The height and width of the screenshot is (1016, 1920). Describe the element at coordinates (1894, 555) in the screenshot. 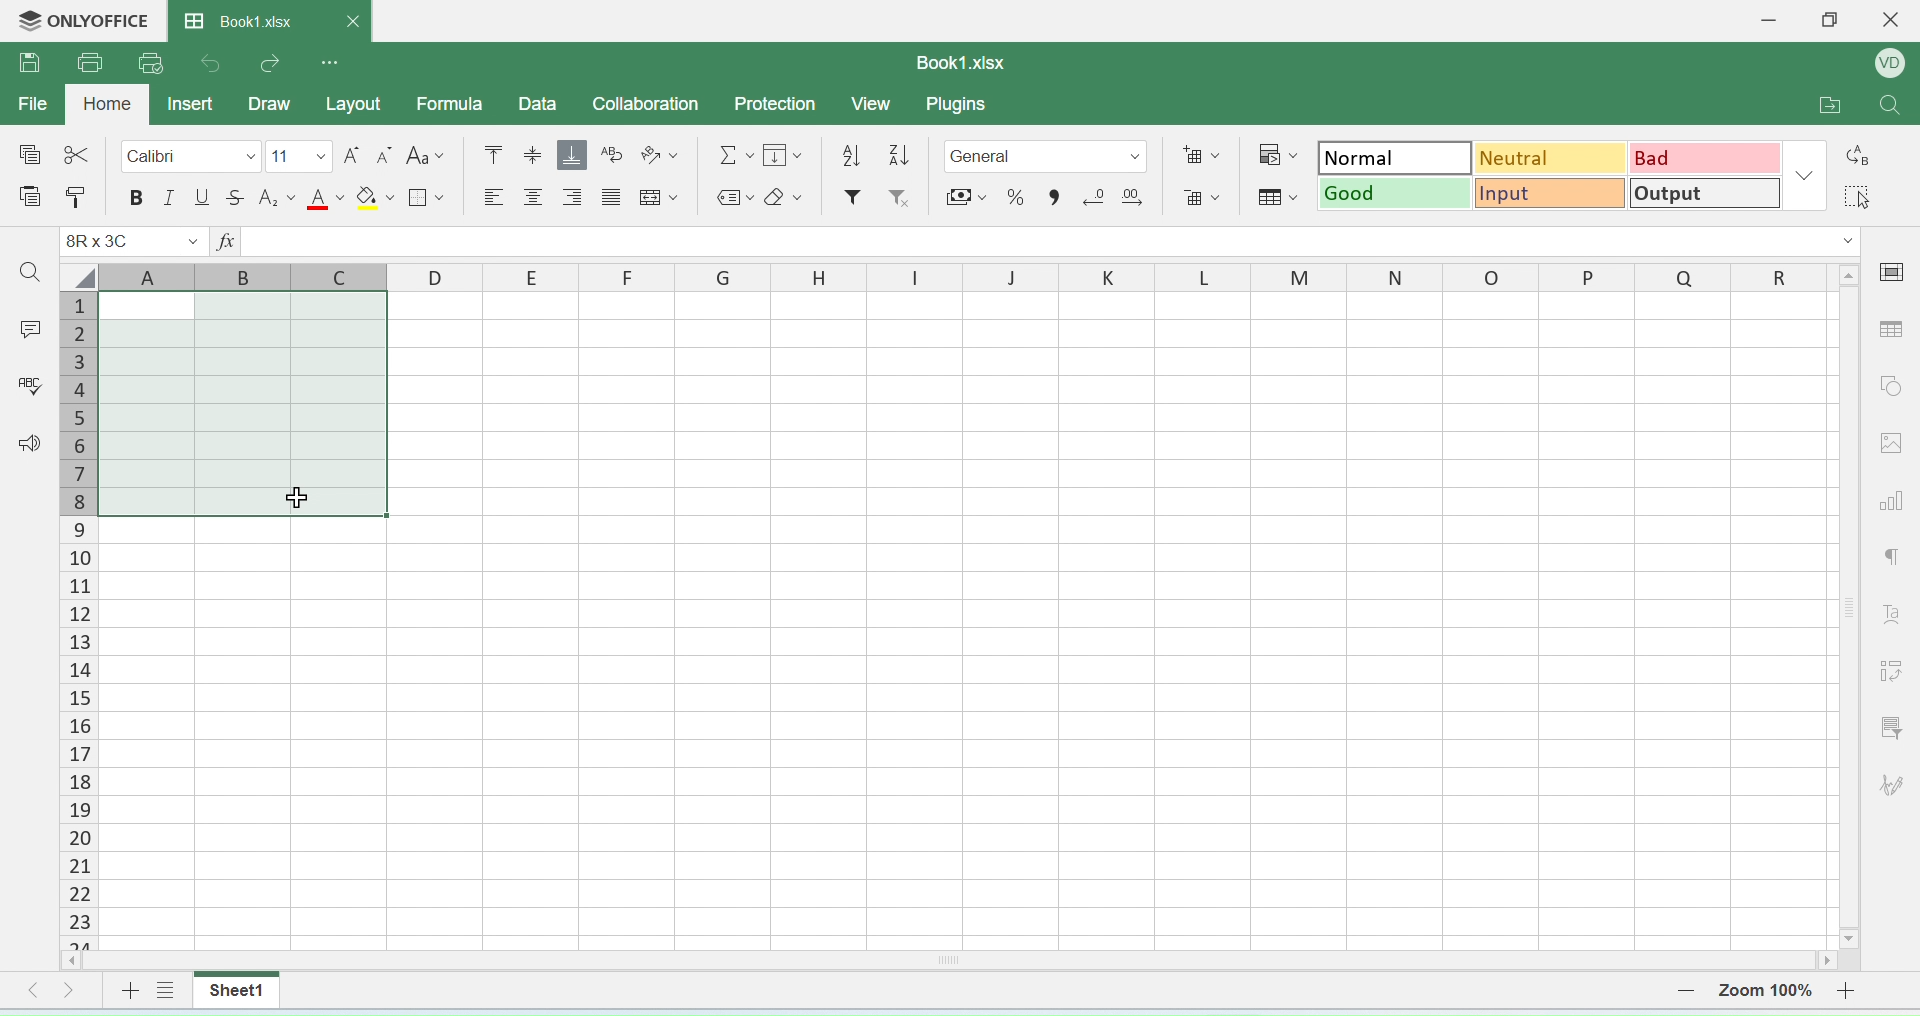

I see `paragraph` at that location.